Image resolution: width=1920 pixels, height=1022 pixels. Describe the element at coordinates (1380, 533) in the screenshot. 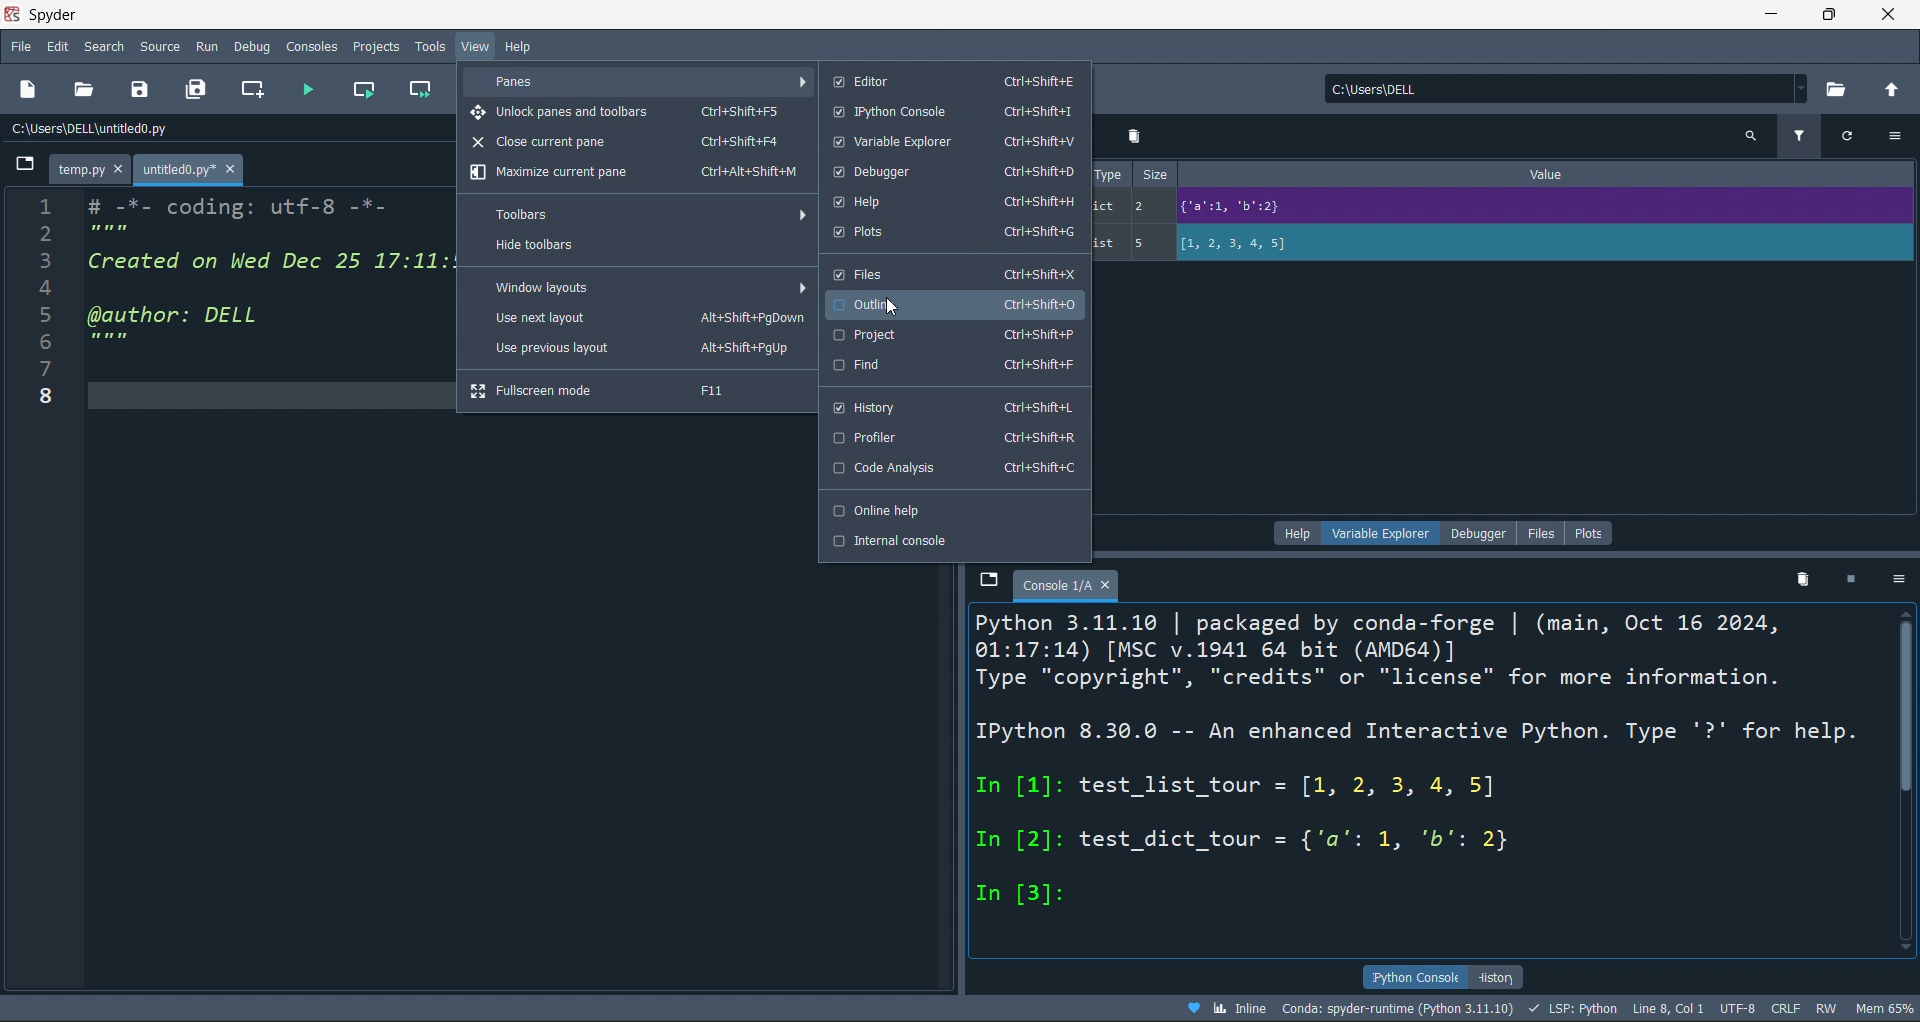

I see `variable explorer` at that location.